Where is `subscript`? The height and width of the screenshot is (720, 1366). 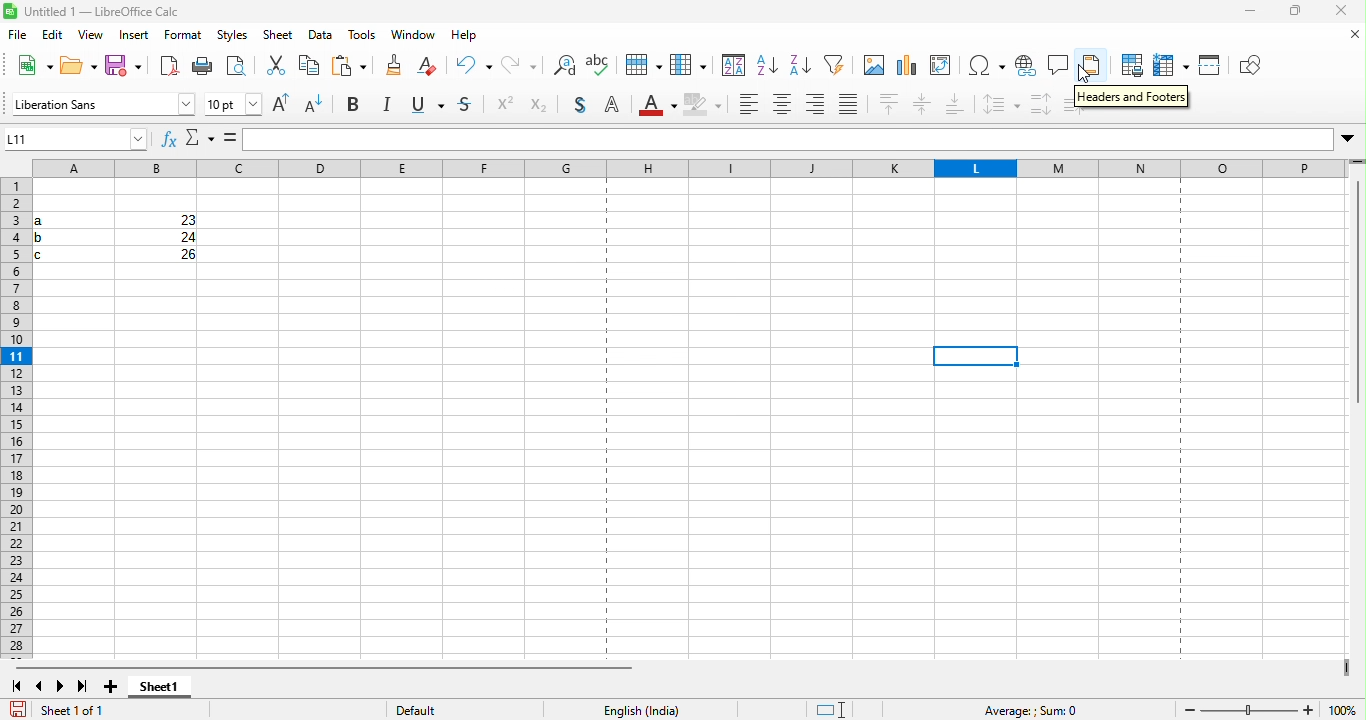 subscript is located at coordinates (539, 105).